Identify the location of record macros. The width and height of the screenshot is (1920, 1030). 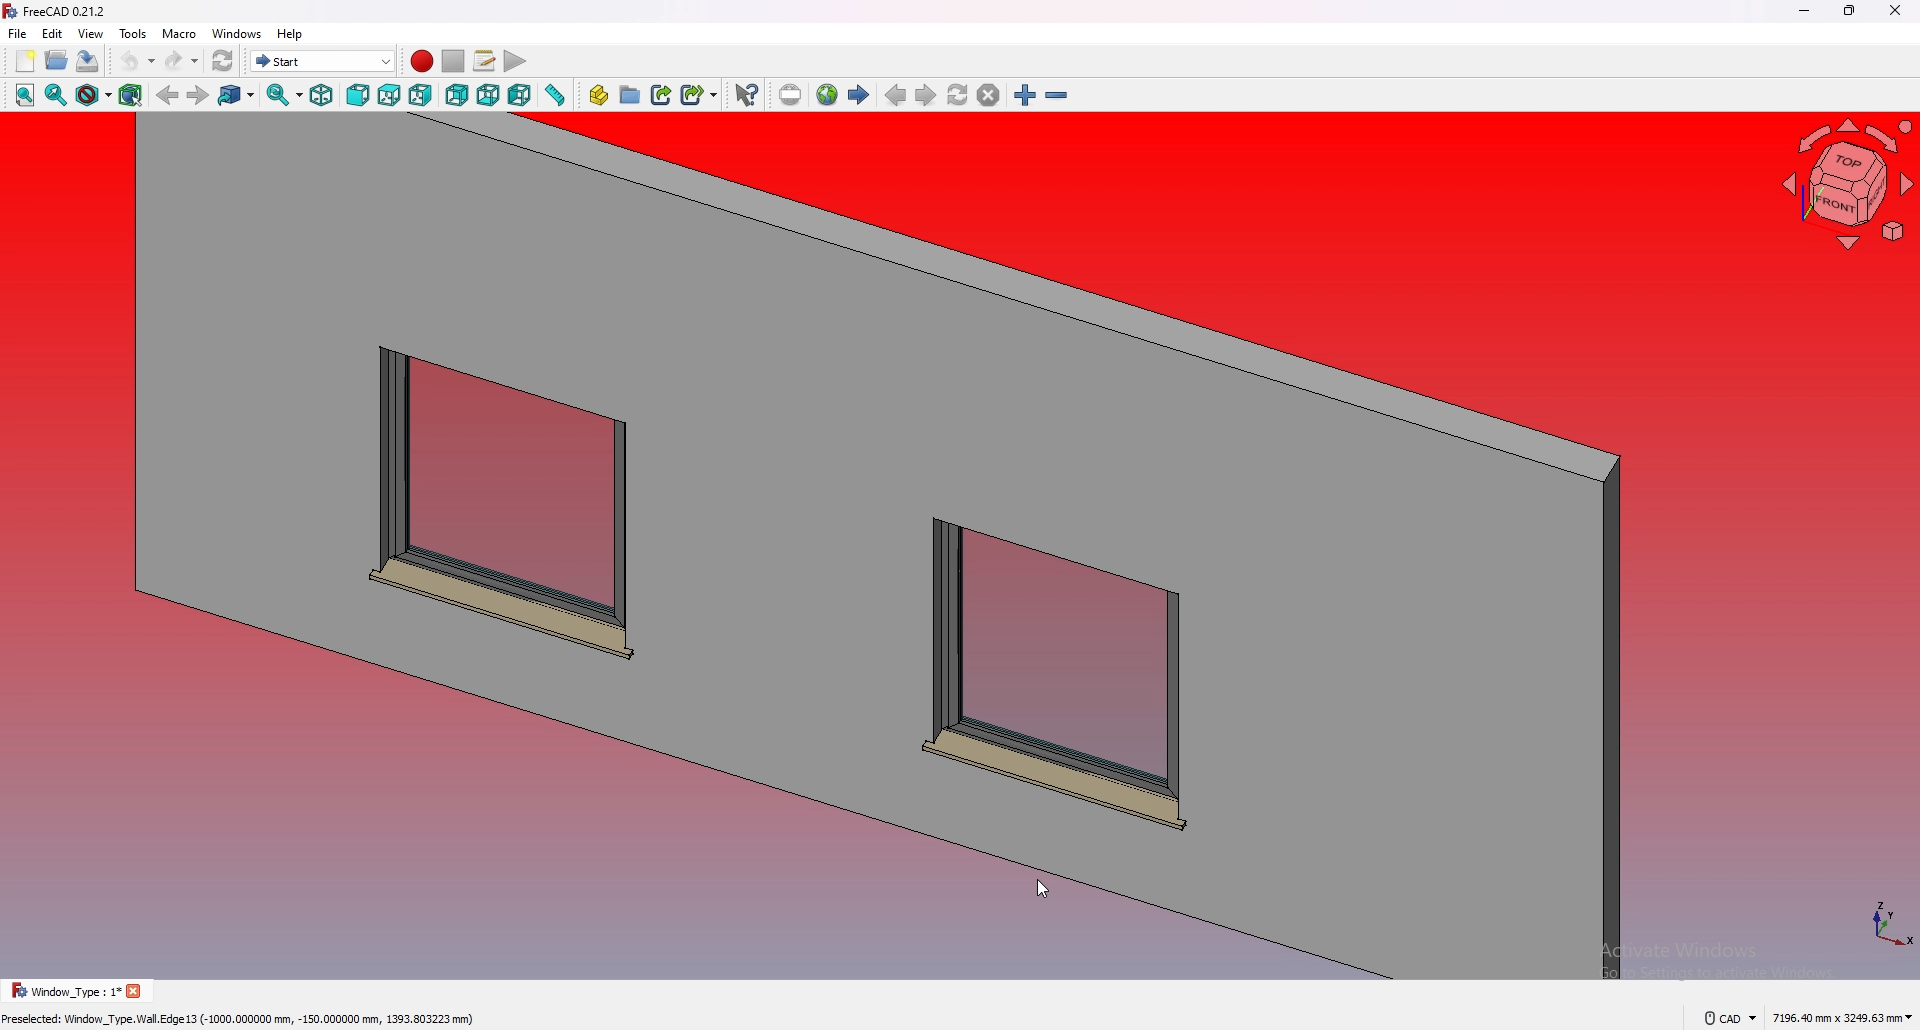
(421, 61).